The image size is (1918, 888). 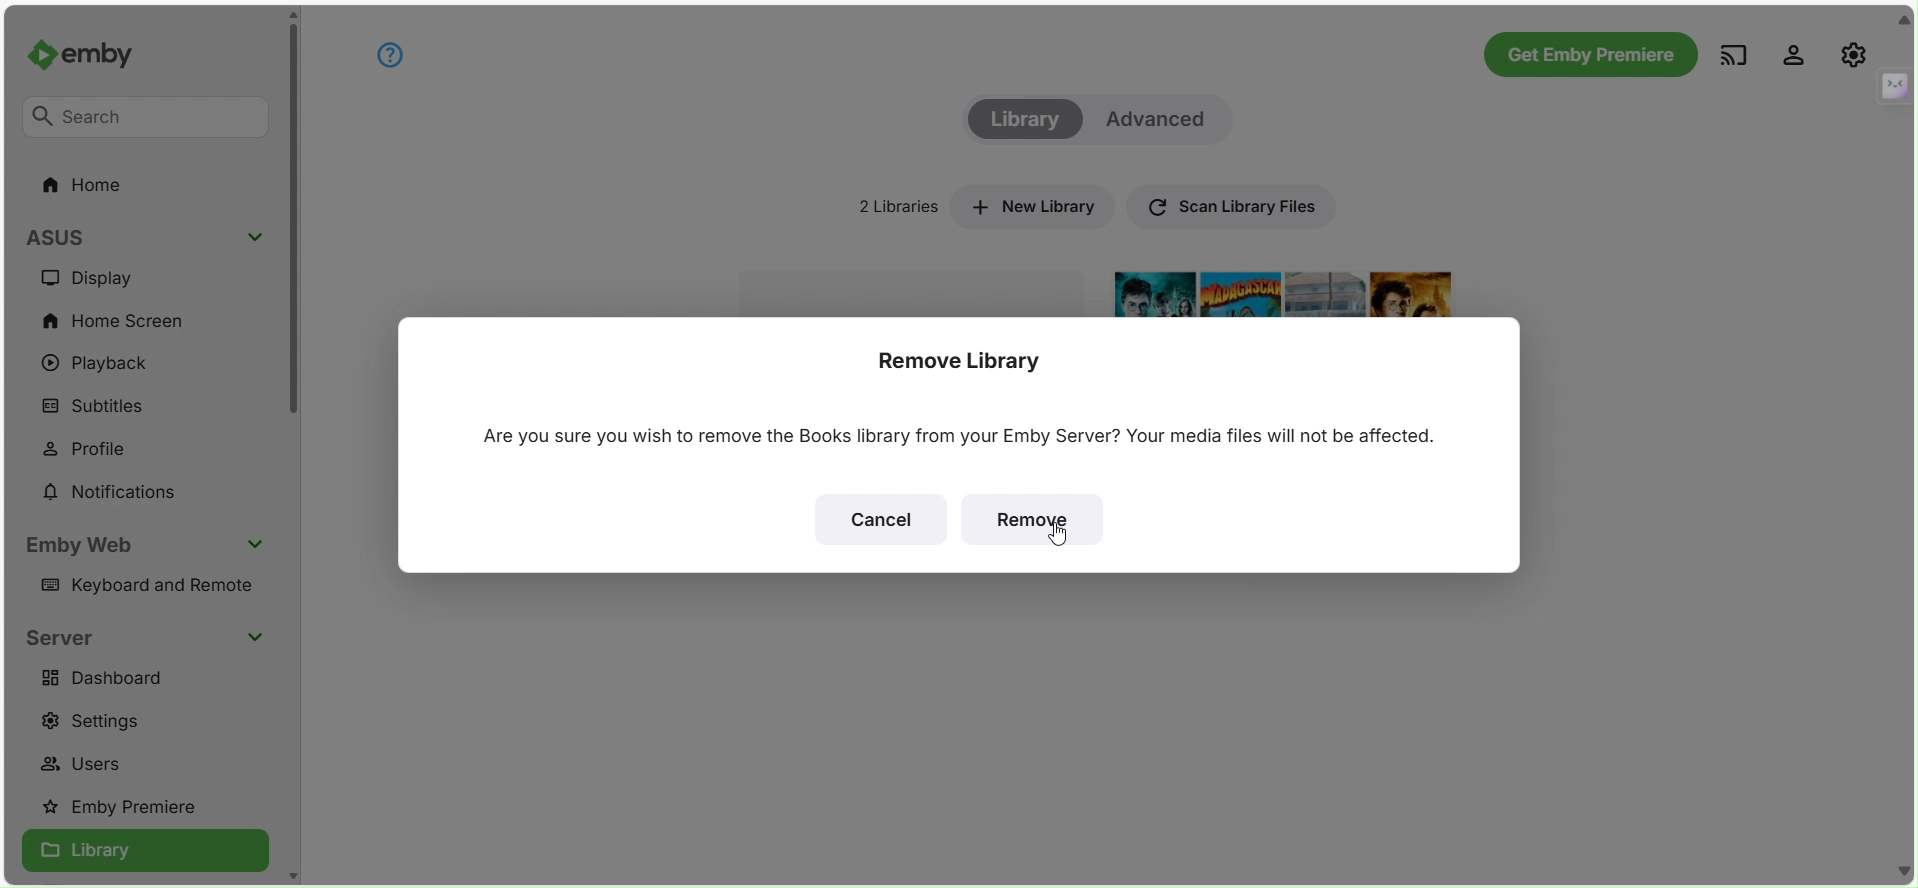 I want to click on Emby Premiere, so click(x=129, y=808).